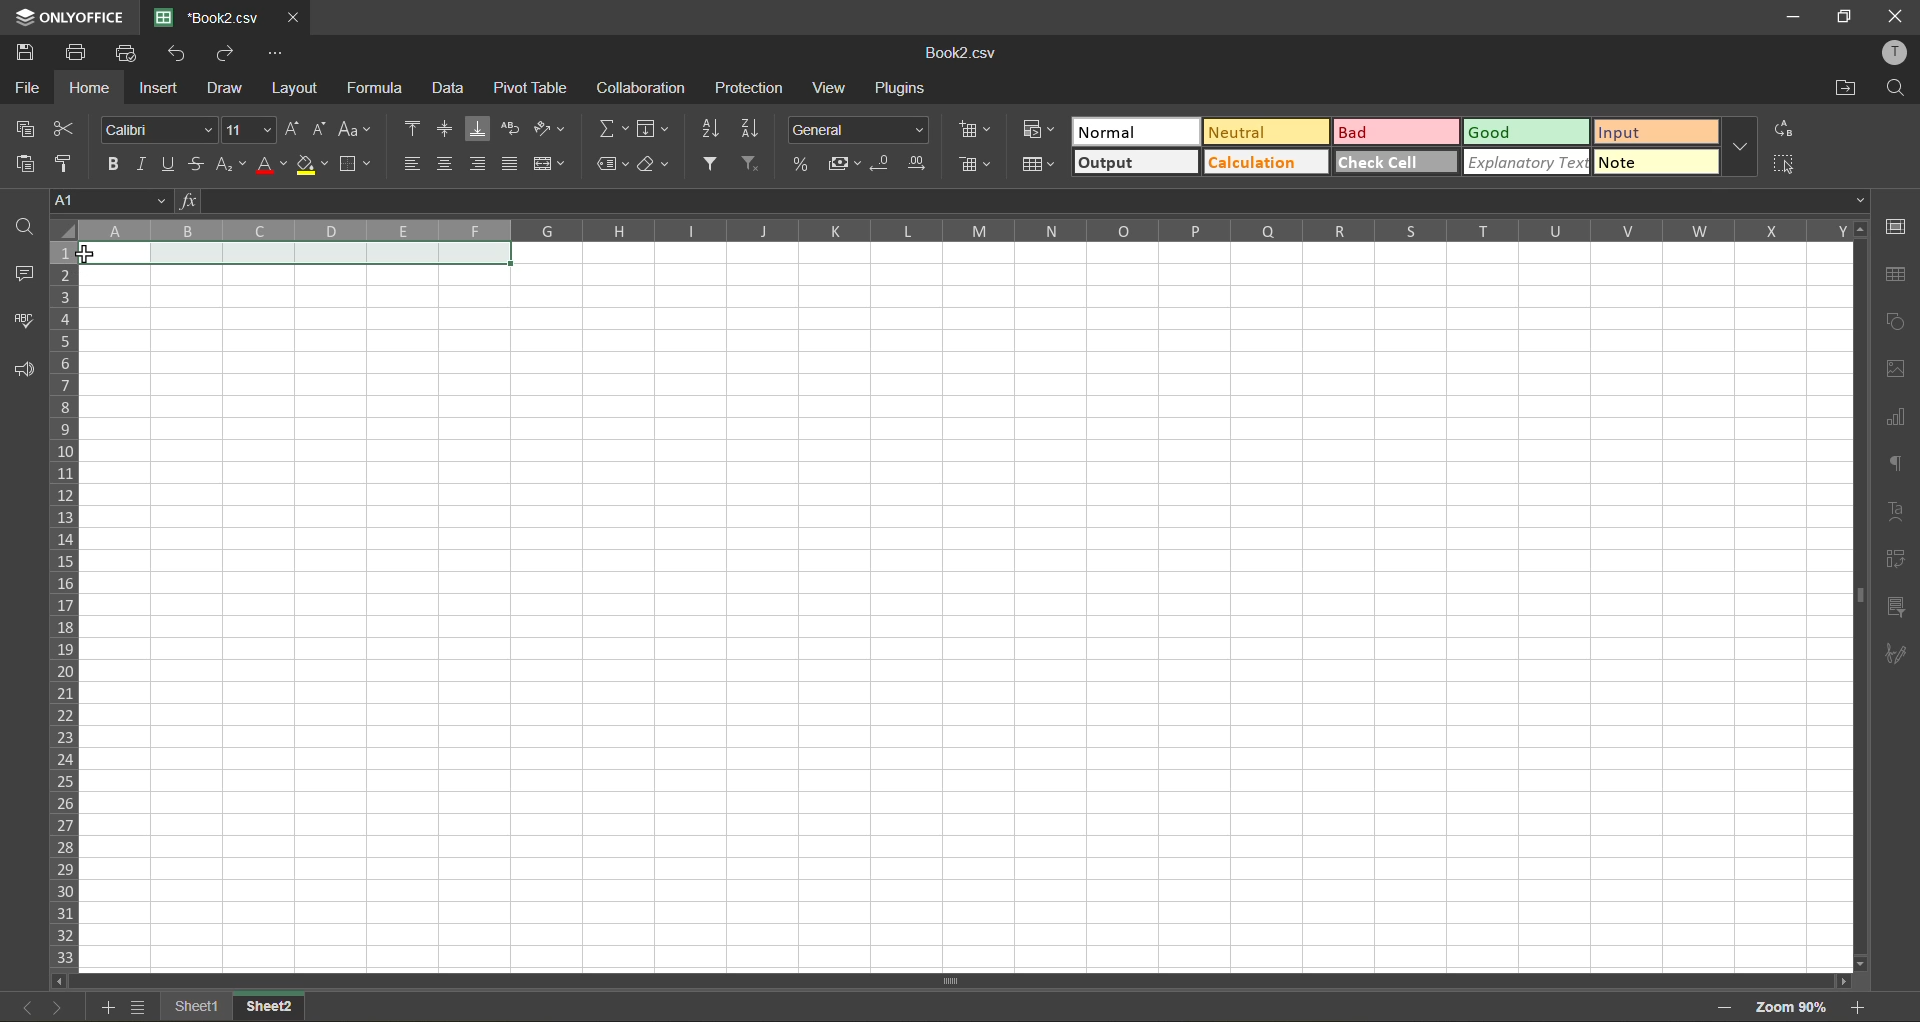 The width and height of the screenshot is (1920, 1022). I want to click on zoom out, so click(1724, 1004).